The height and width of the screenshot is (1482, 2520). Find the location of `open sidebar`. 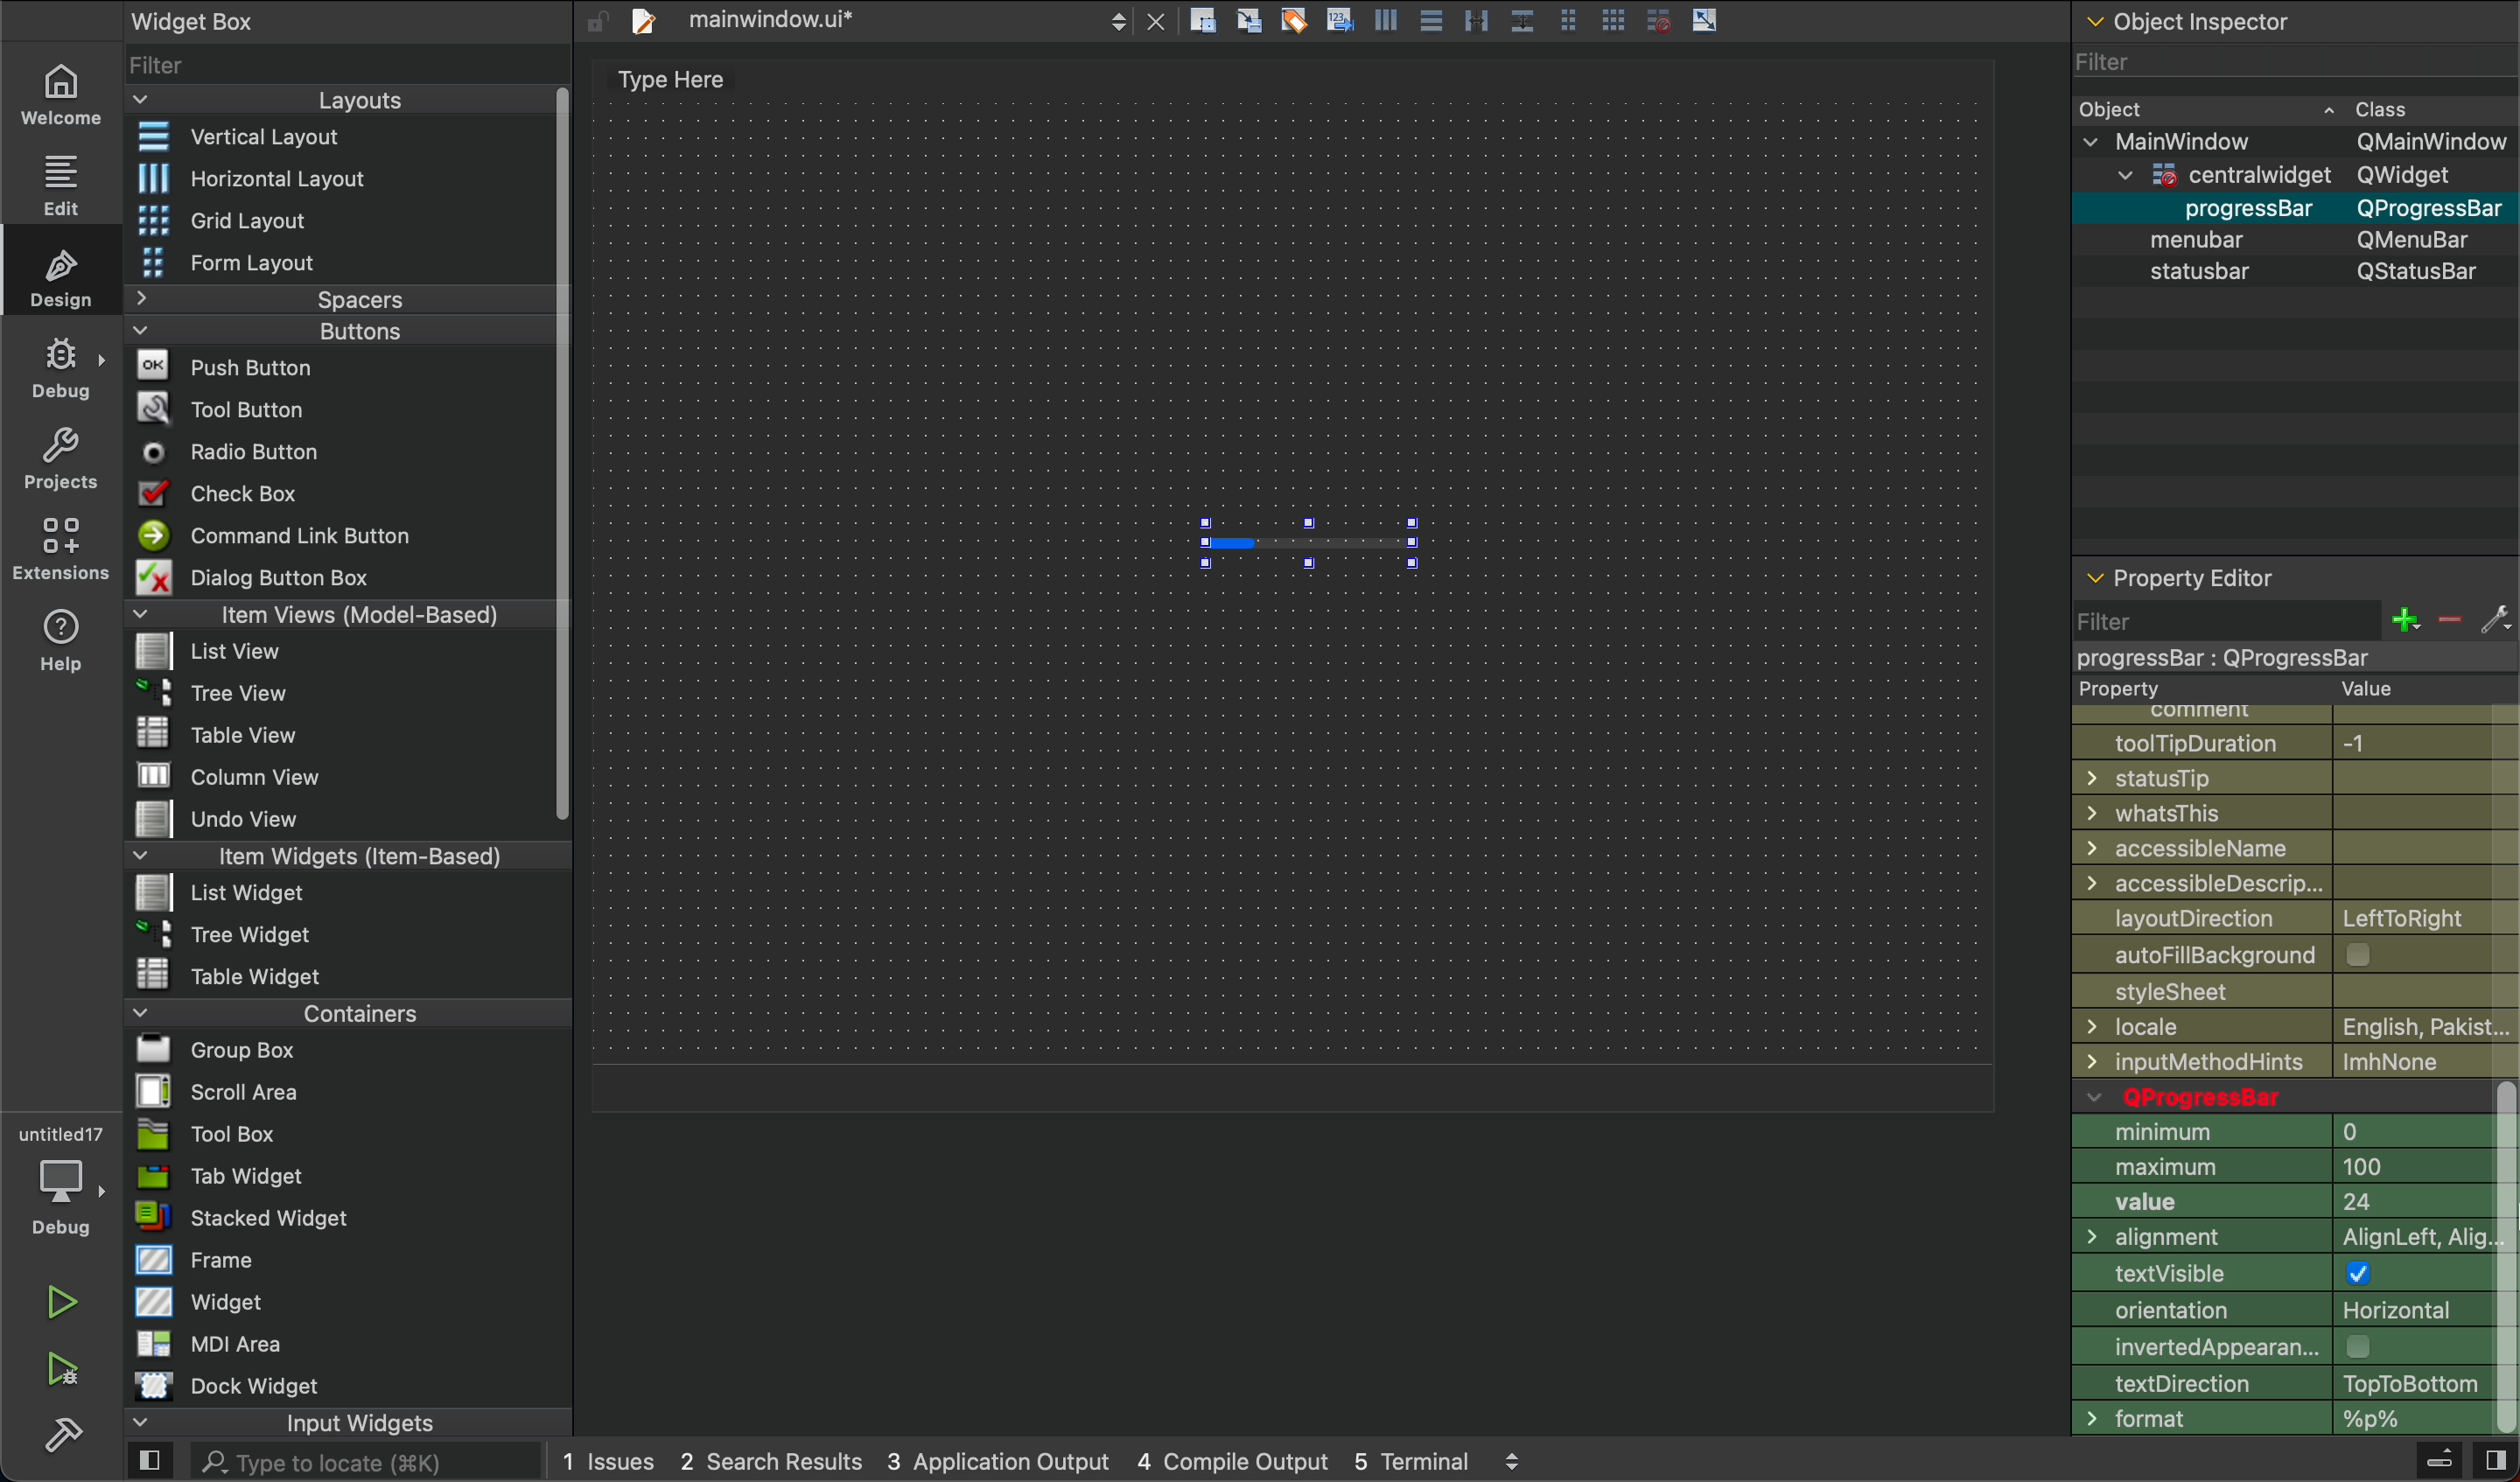

open sidebar is located at coordinates (150, 1463).